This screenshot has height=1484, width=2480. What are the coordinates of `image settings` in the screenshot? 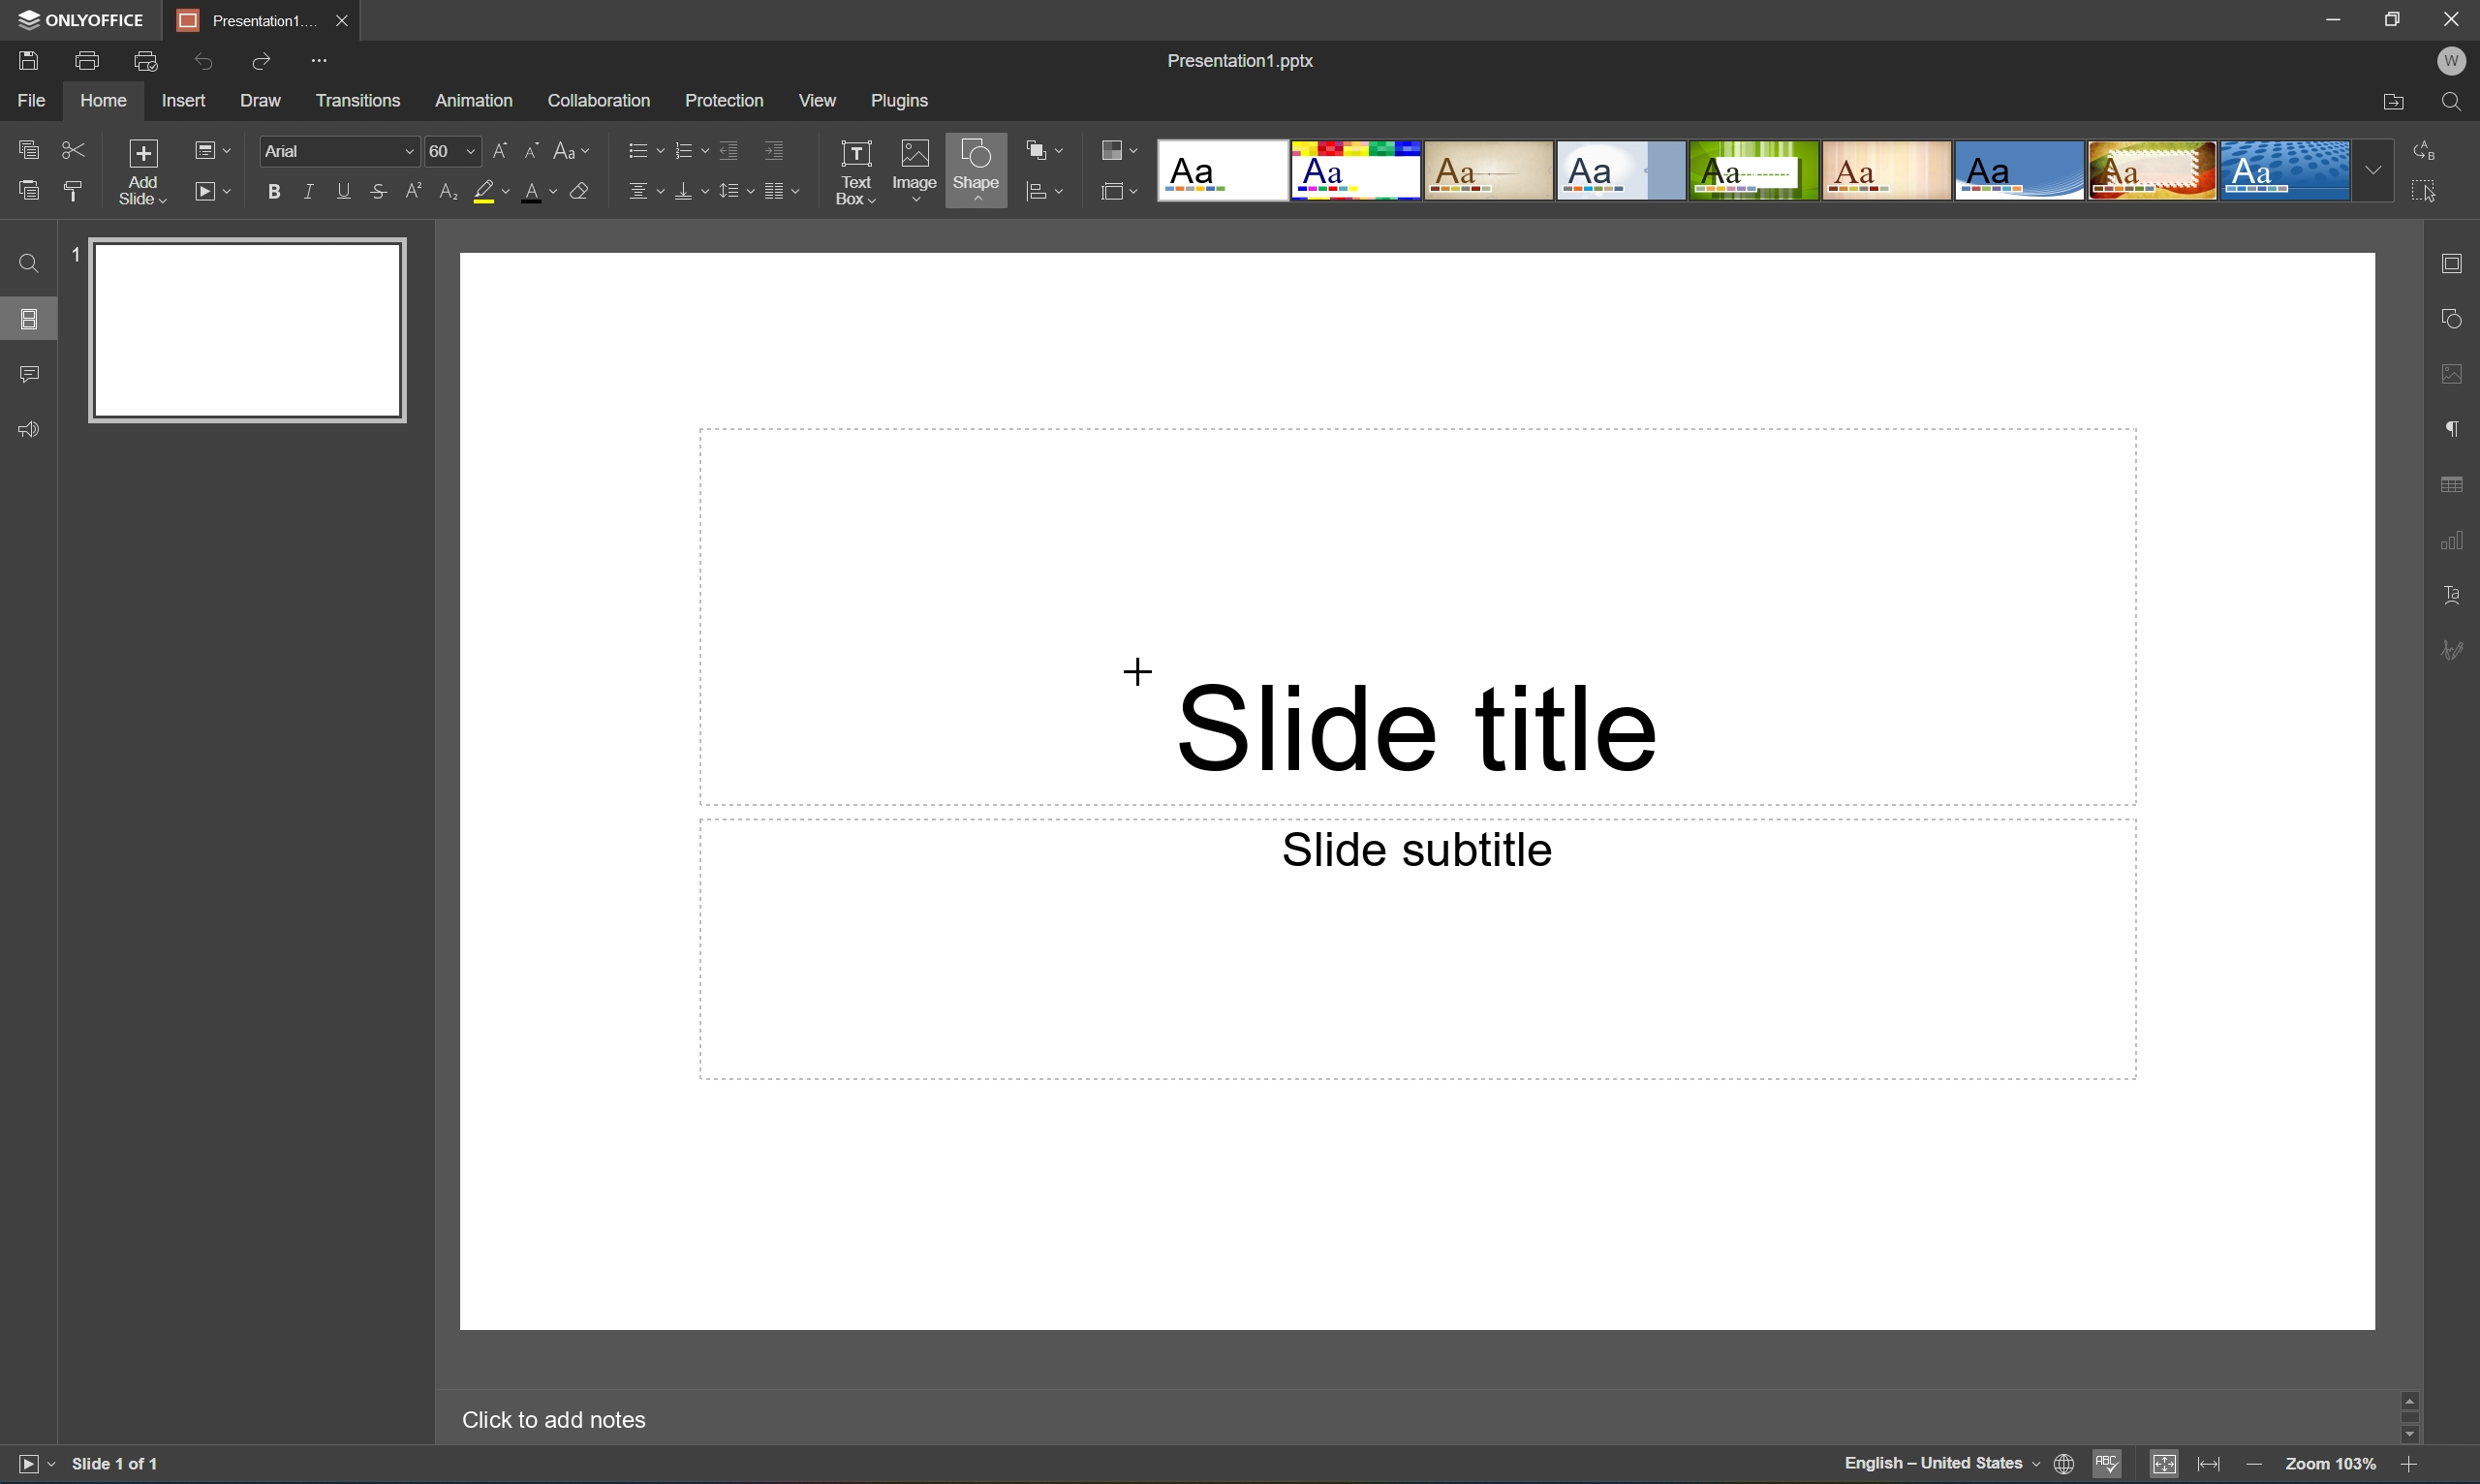 It's located at (2451, 378).